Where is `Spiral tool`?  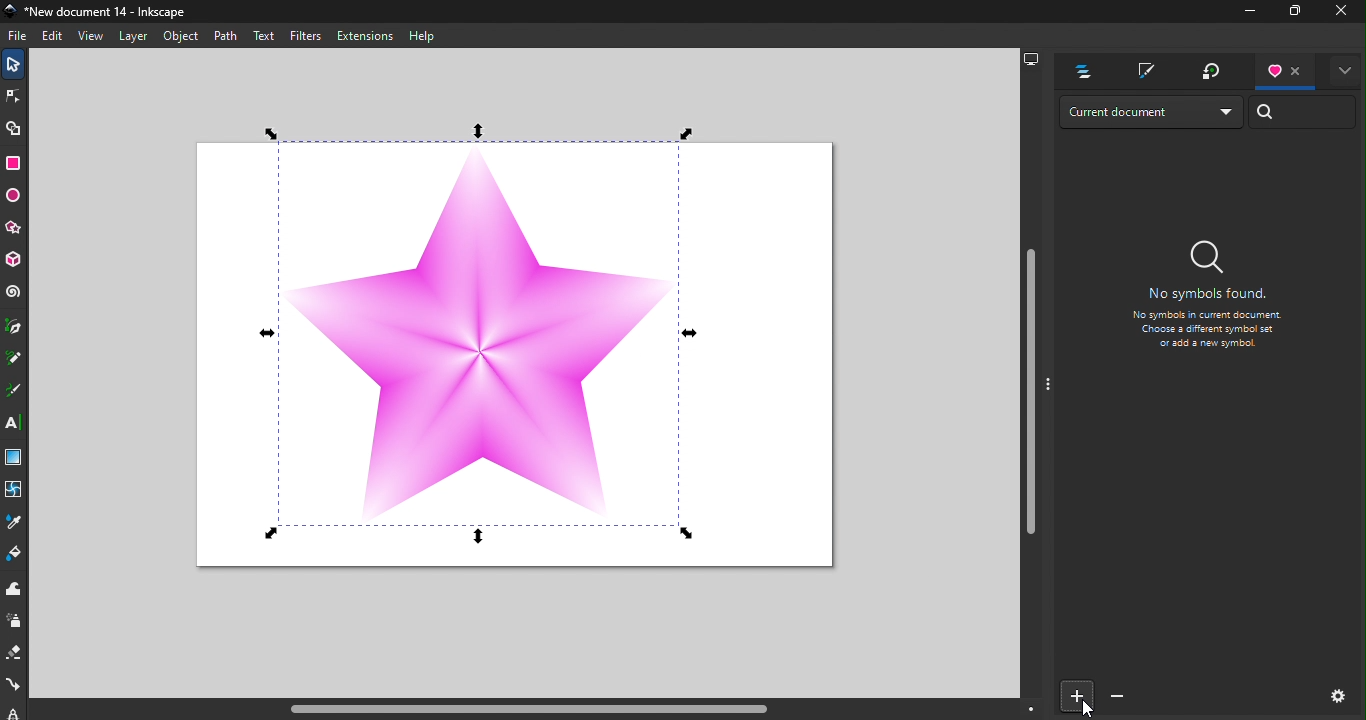
Spiral tool is located at coordinates (16, 294).